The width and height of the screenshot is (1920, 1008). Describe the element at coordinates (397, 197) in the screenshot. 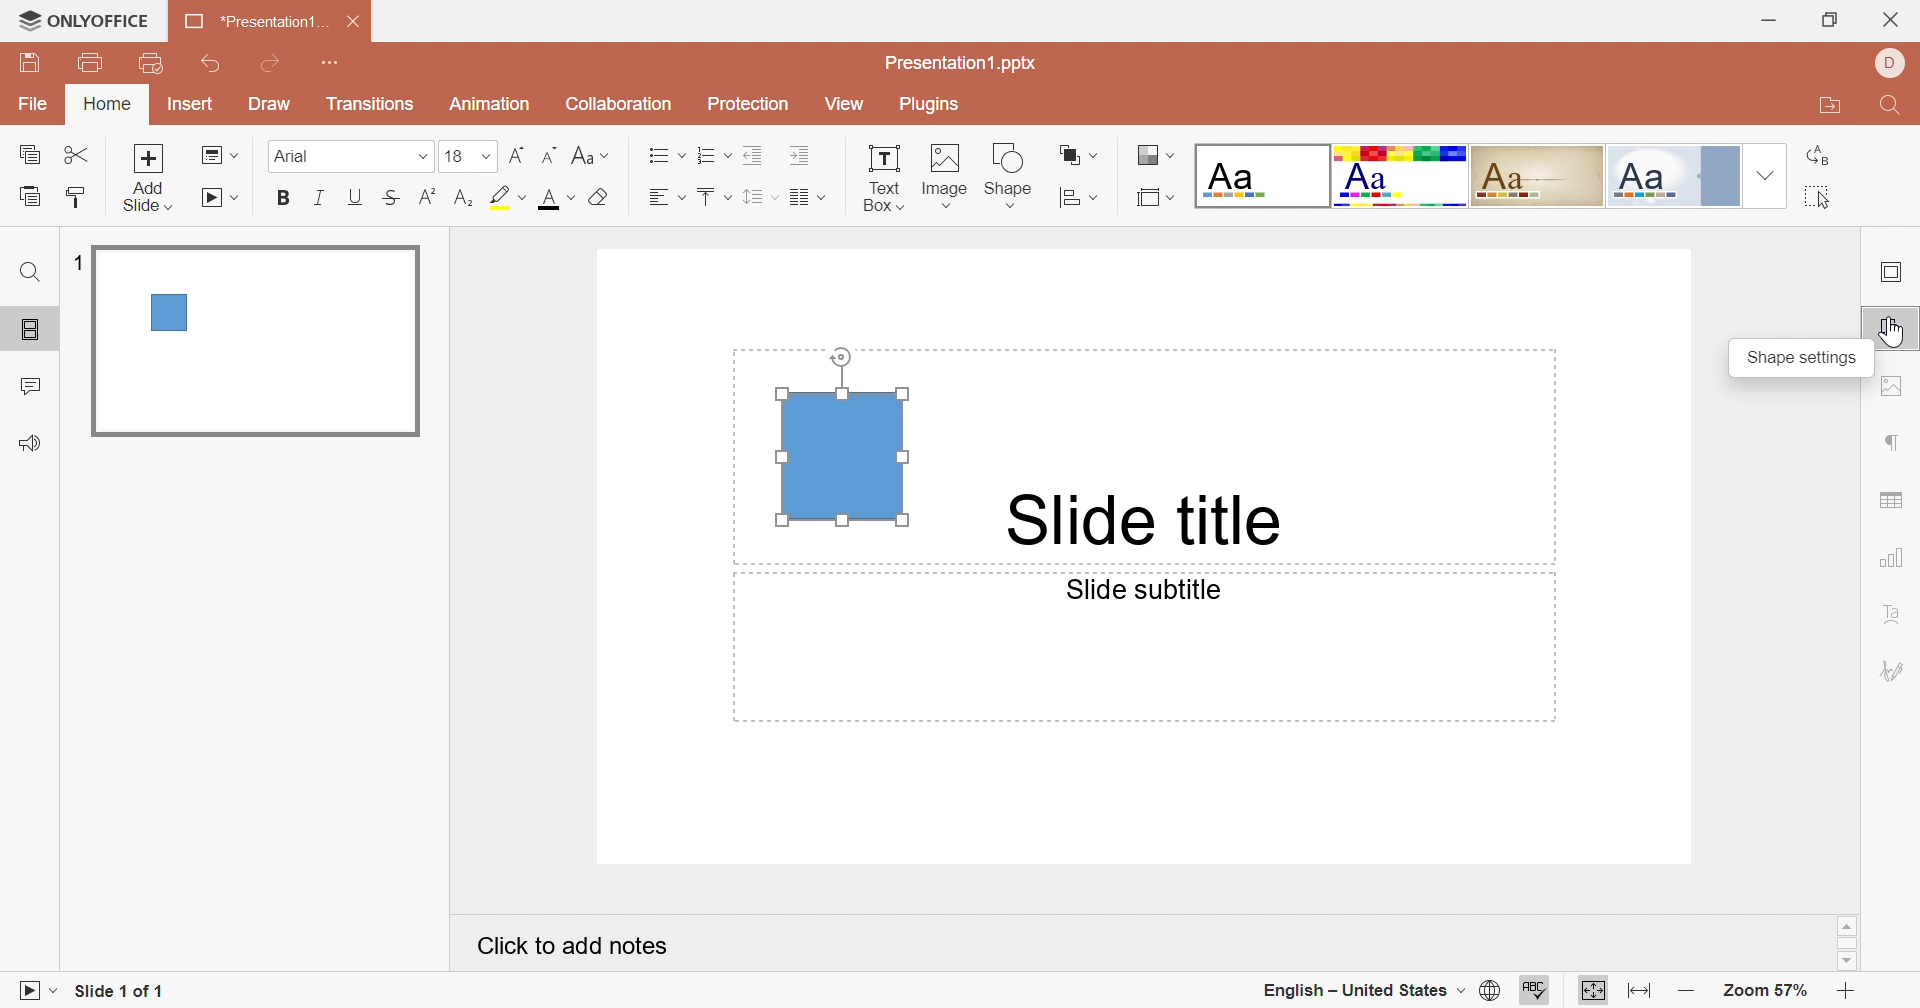

I see `Strikethrough` at that location.